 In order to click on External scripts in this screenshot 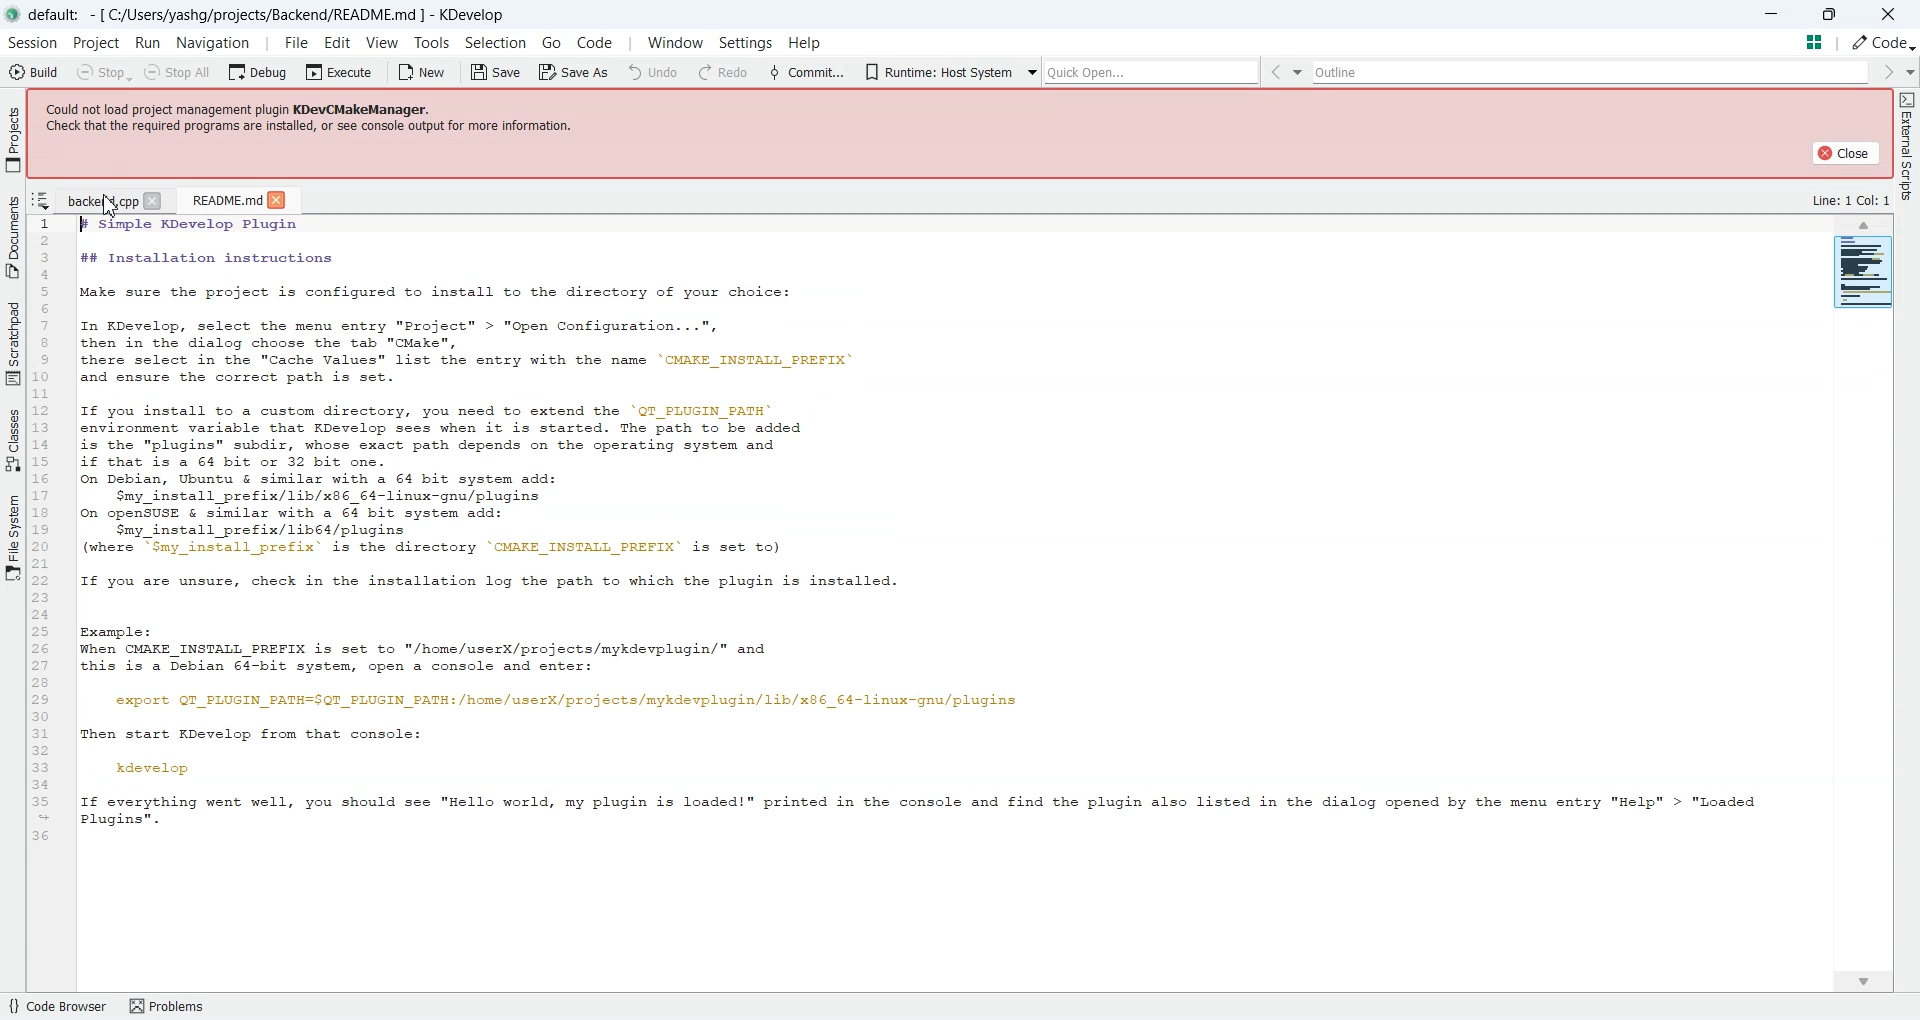, I will do `click(1906, 152)`.